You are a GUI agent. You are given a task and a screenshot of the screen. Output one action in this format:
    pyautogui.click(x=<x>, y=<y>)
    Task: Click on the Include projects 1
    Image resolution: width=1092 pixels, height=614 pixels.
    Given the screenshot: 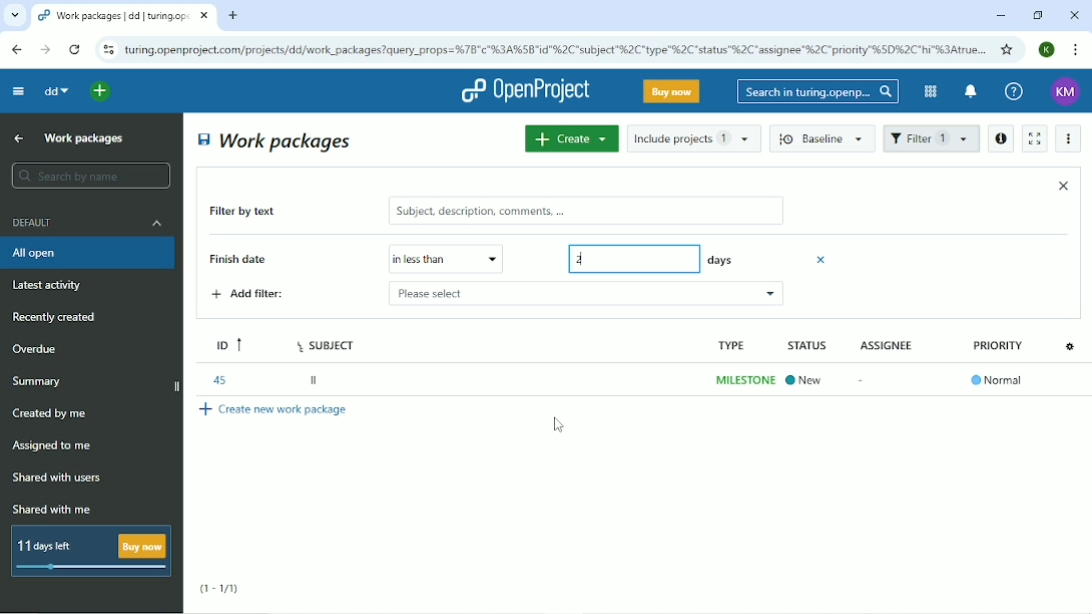 What is the action you would take?
    pyautogui.click(x=694, y=138)
    